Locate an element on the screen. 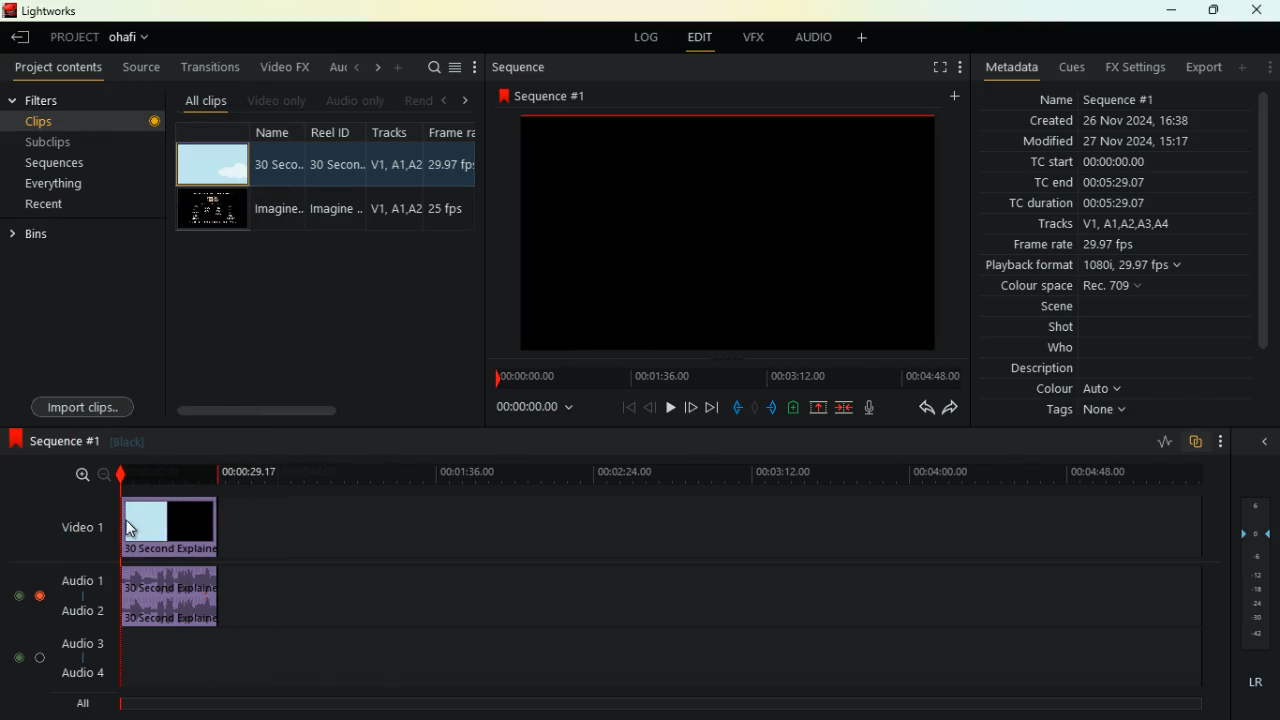  beggining is located at coordinates (620, 407).